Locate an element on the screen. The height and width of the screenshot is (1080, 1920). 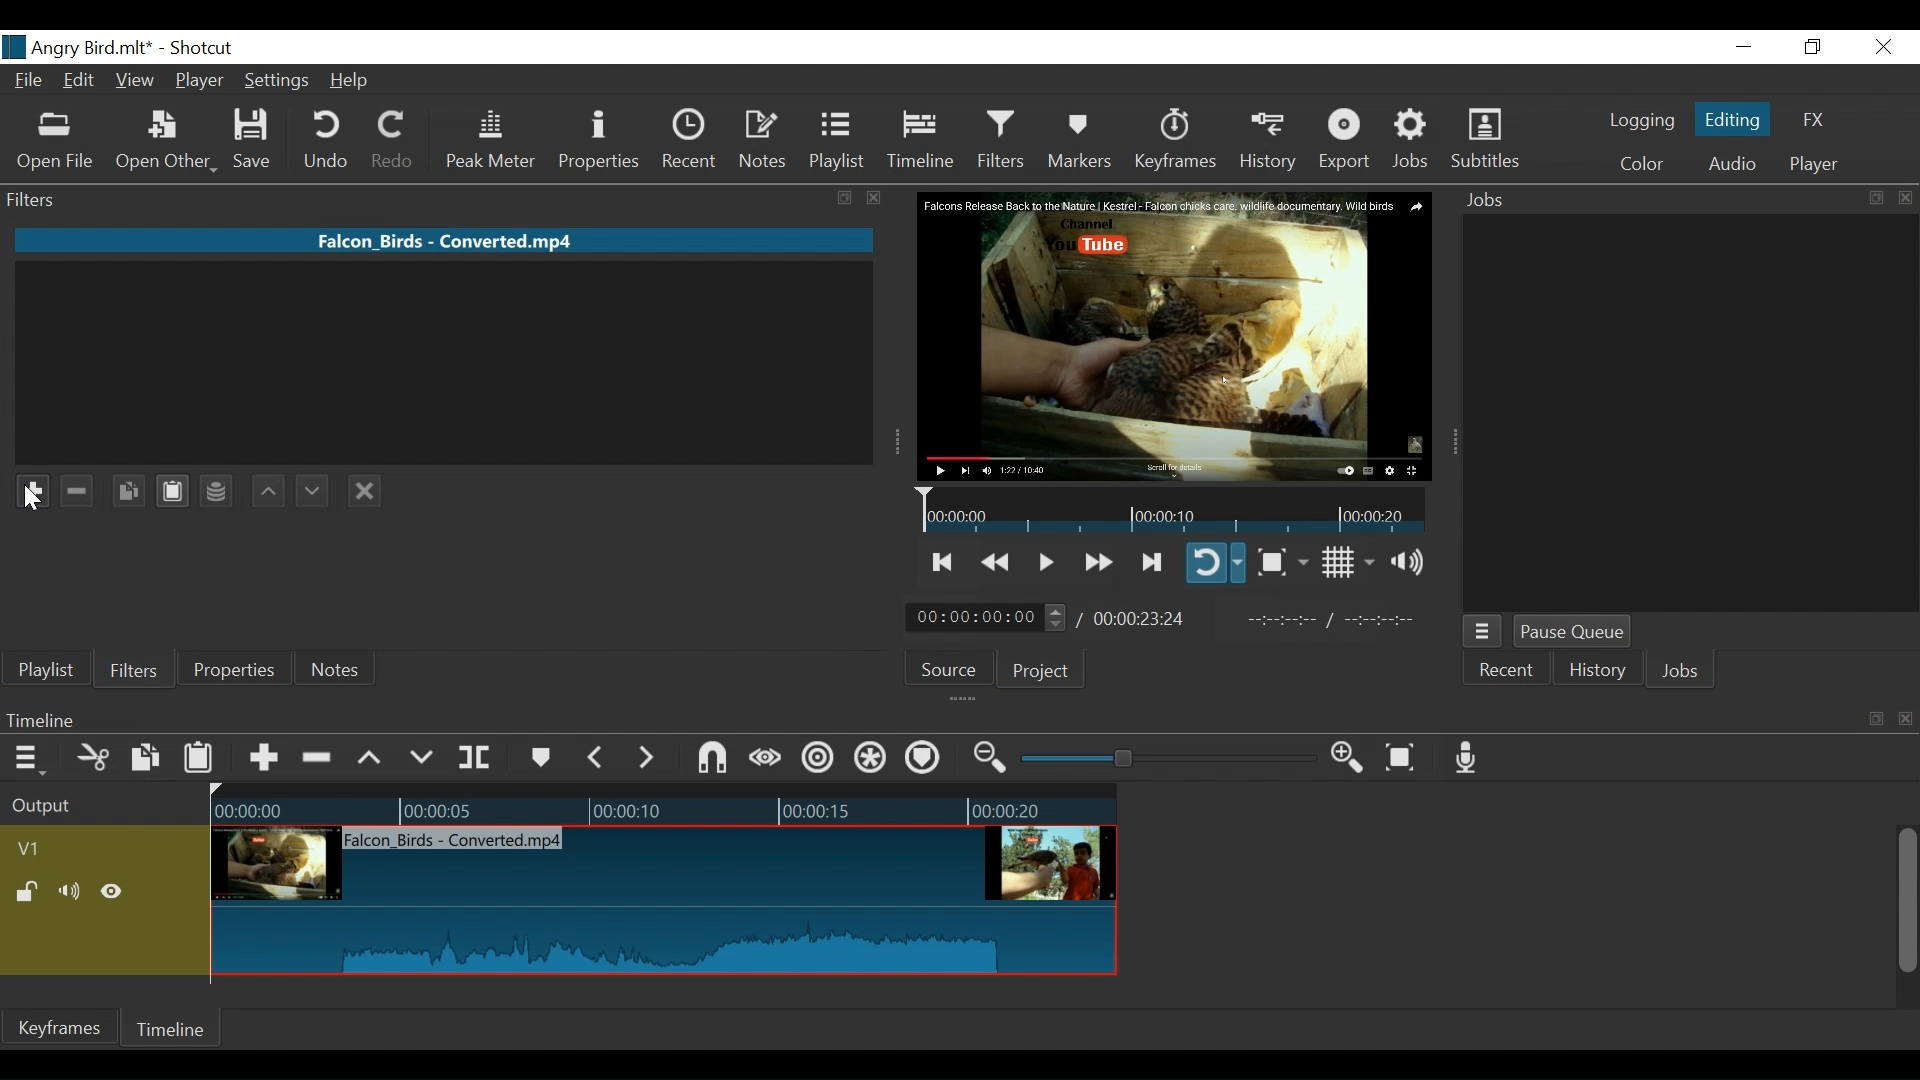
Playlist menu is located at coordinates (31, 622).